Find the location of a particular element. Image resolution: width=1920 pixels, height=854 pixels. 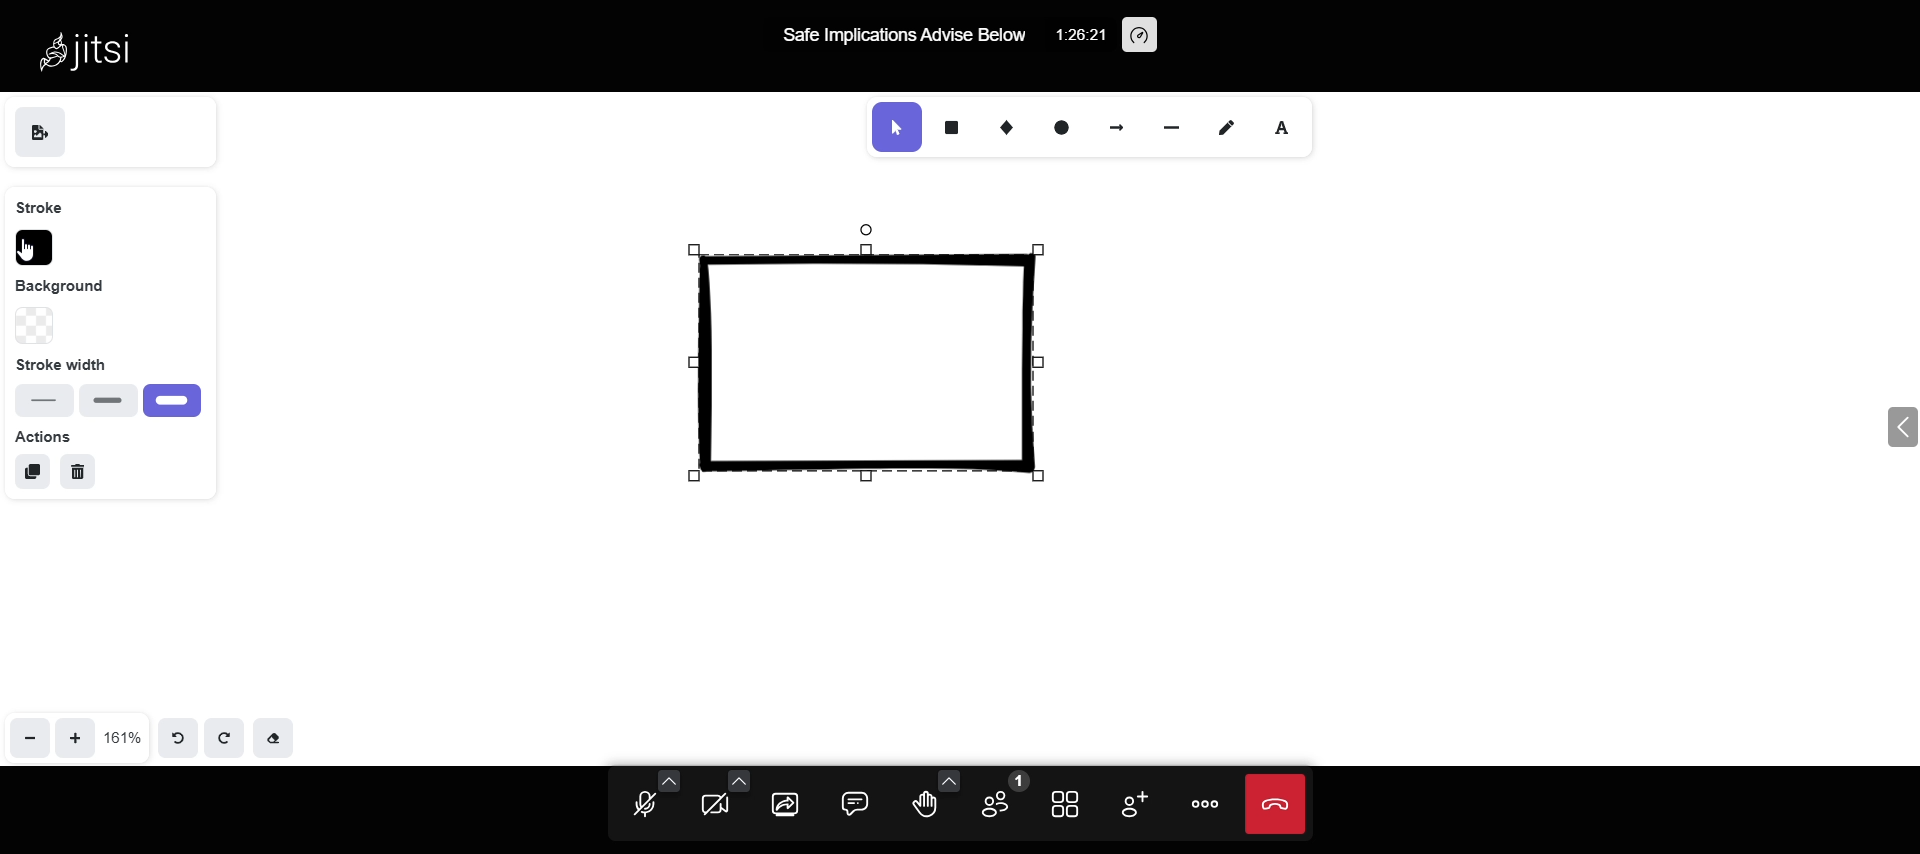

redo is located at coordinates (226, 736).